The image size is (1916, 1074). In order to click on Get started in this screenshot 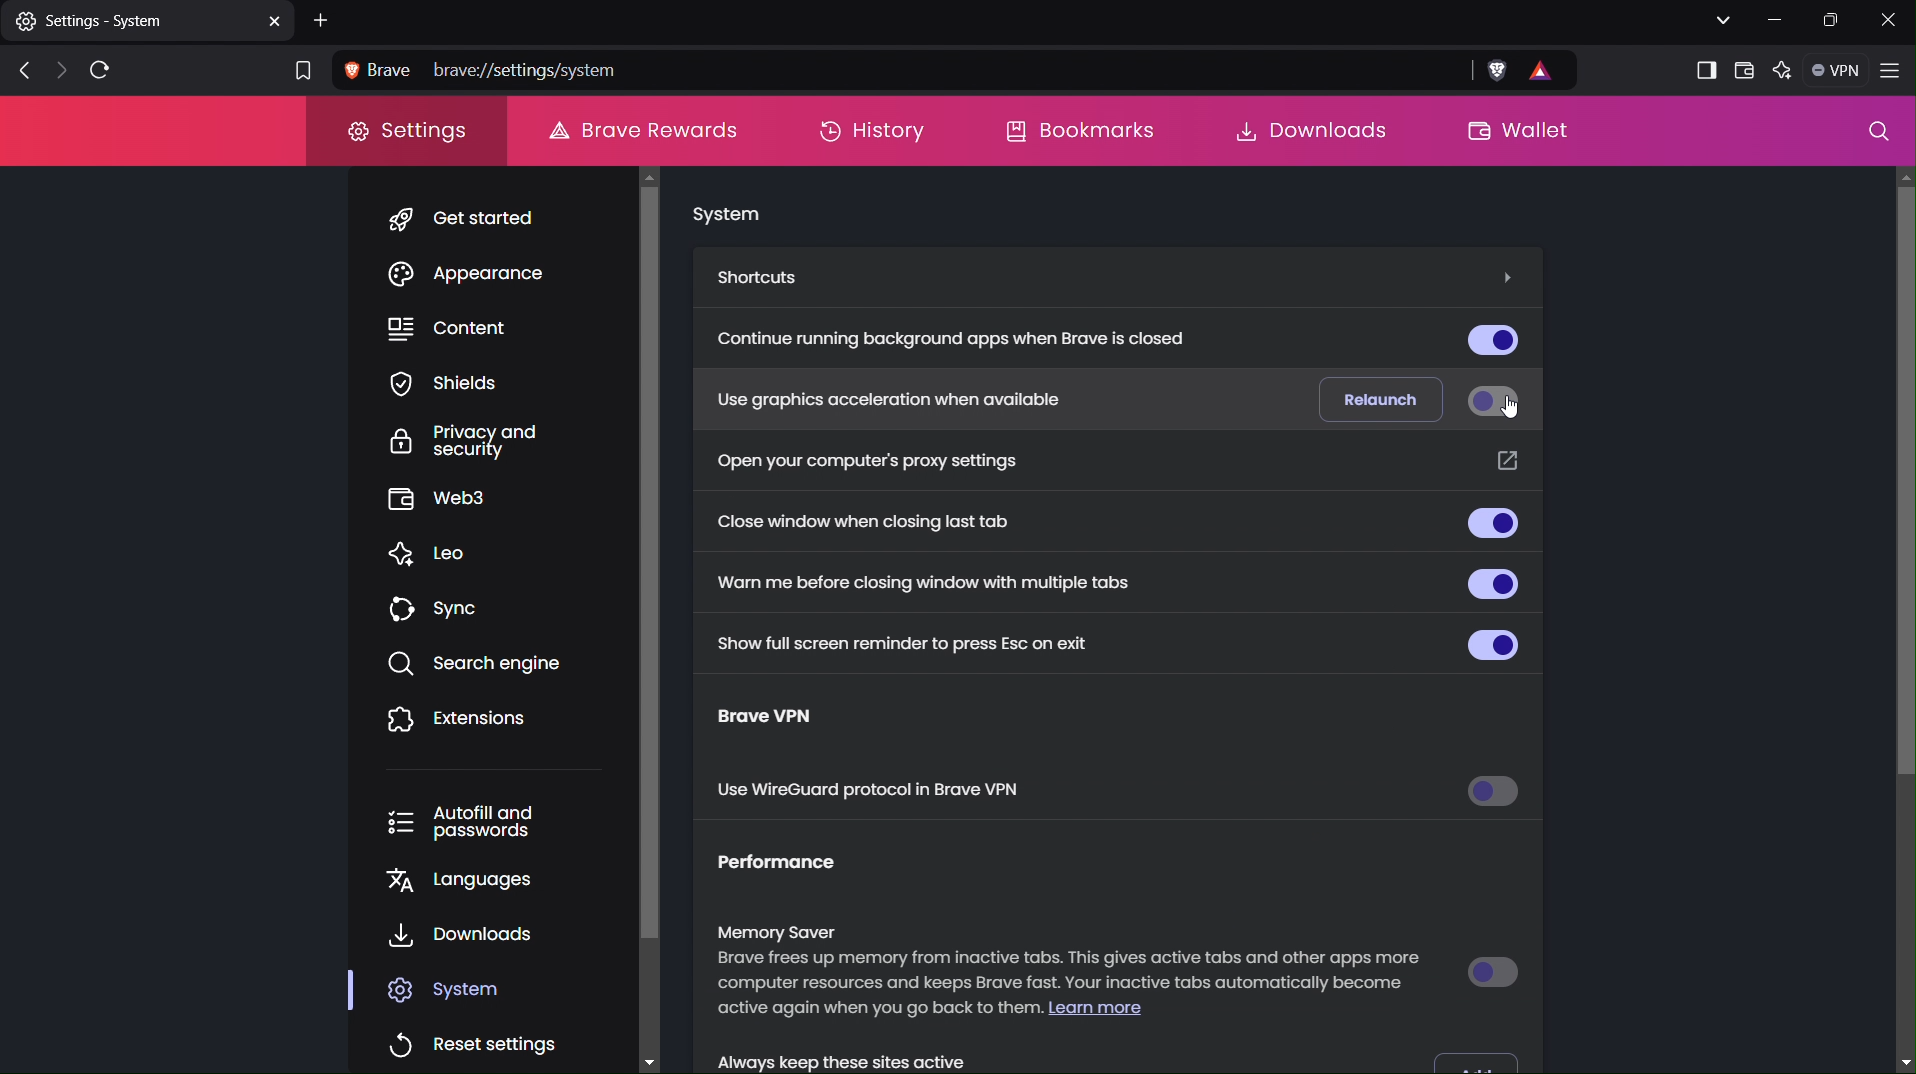, I will do `click(471, 219)`.